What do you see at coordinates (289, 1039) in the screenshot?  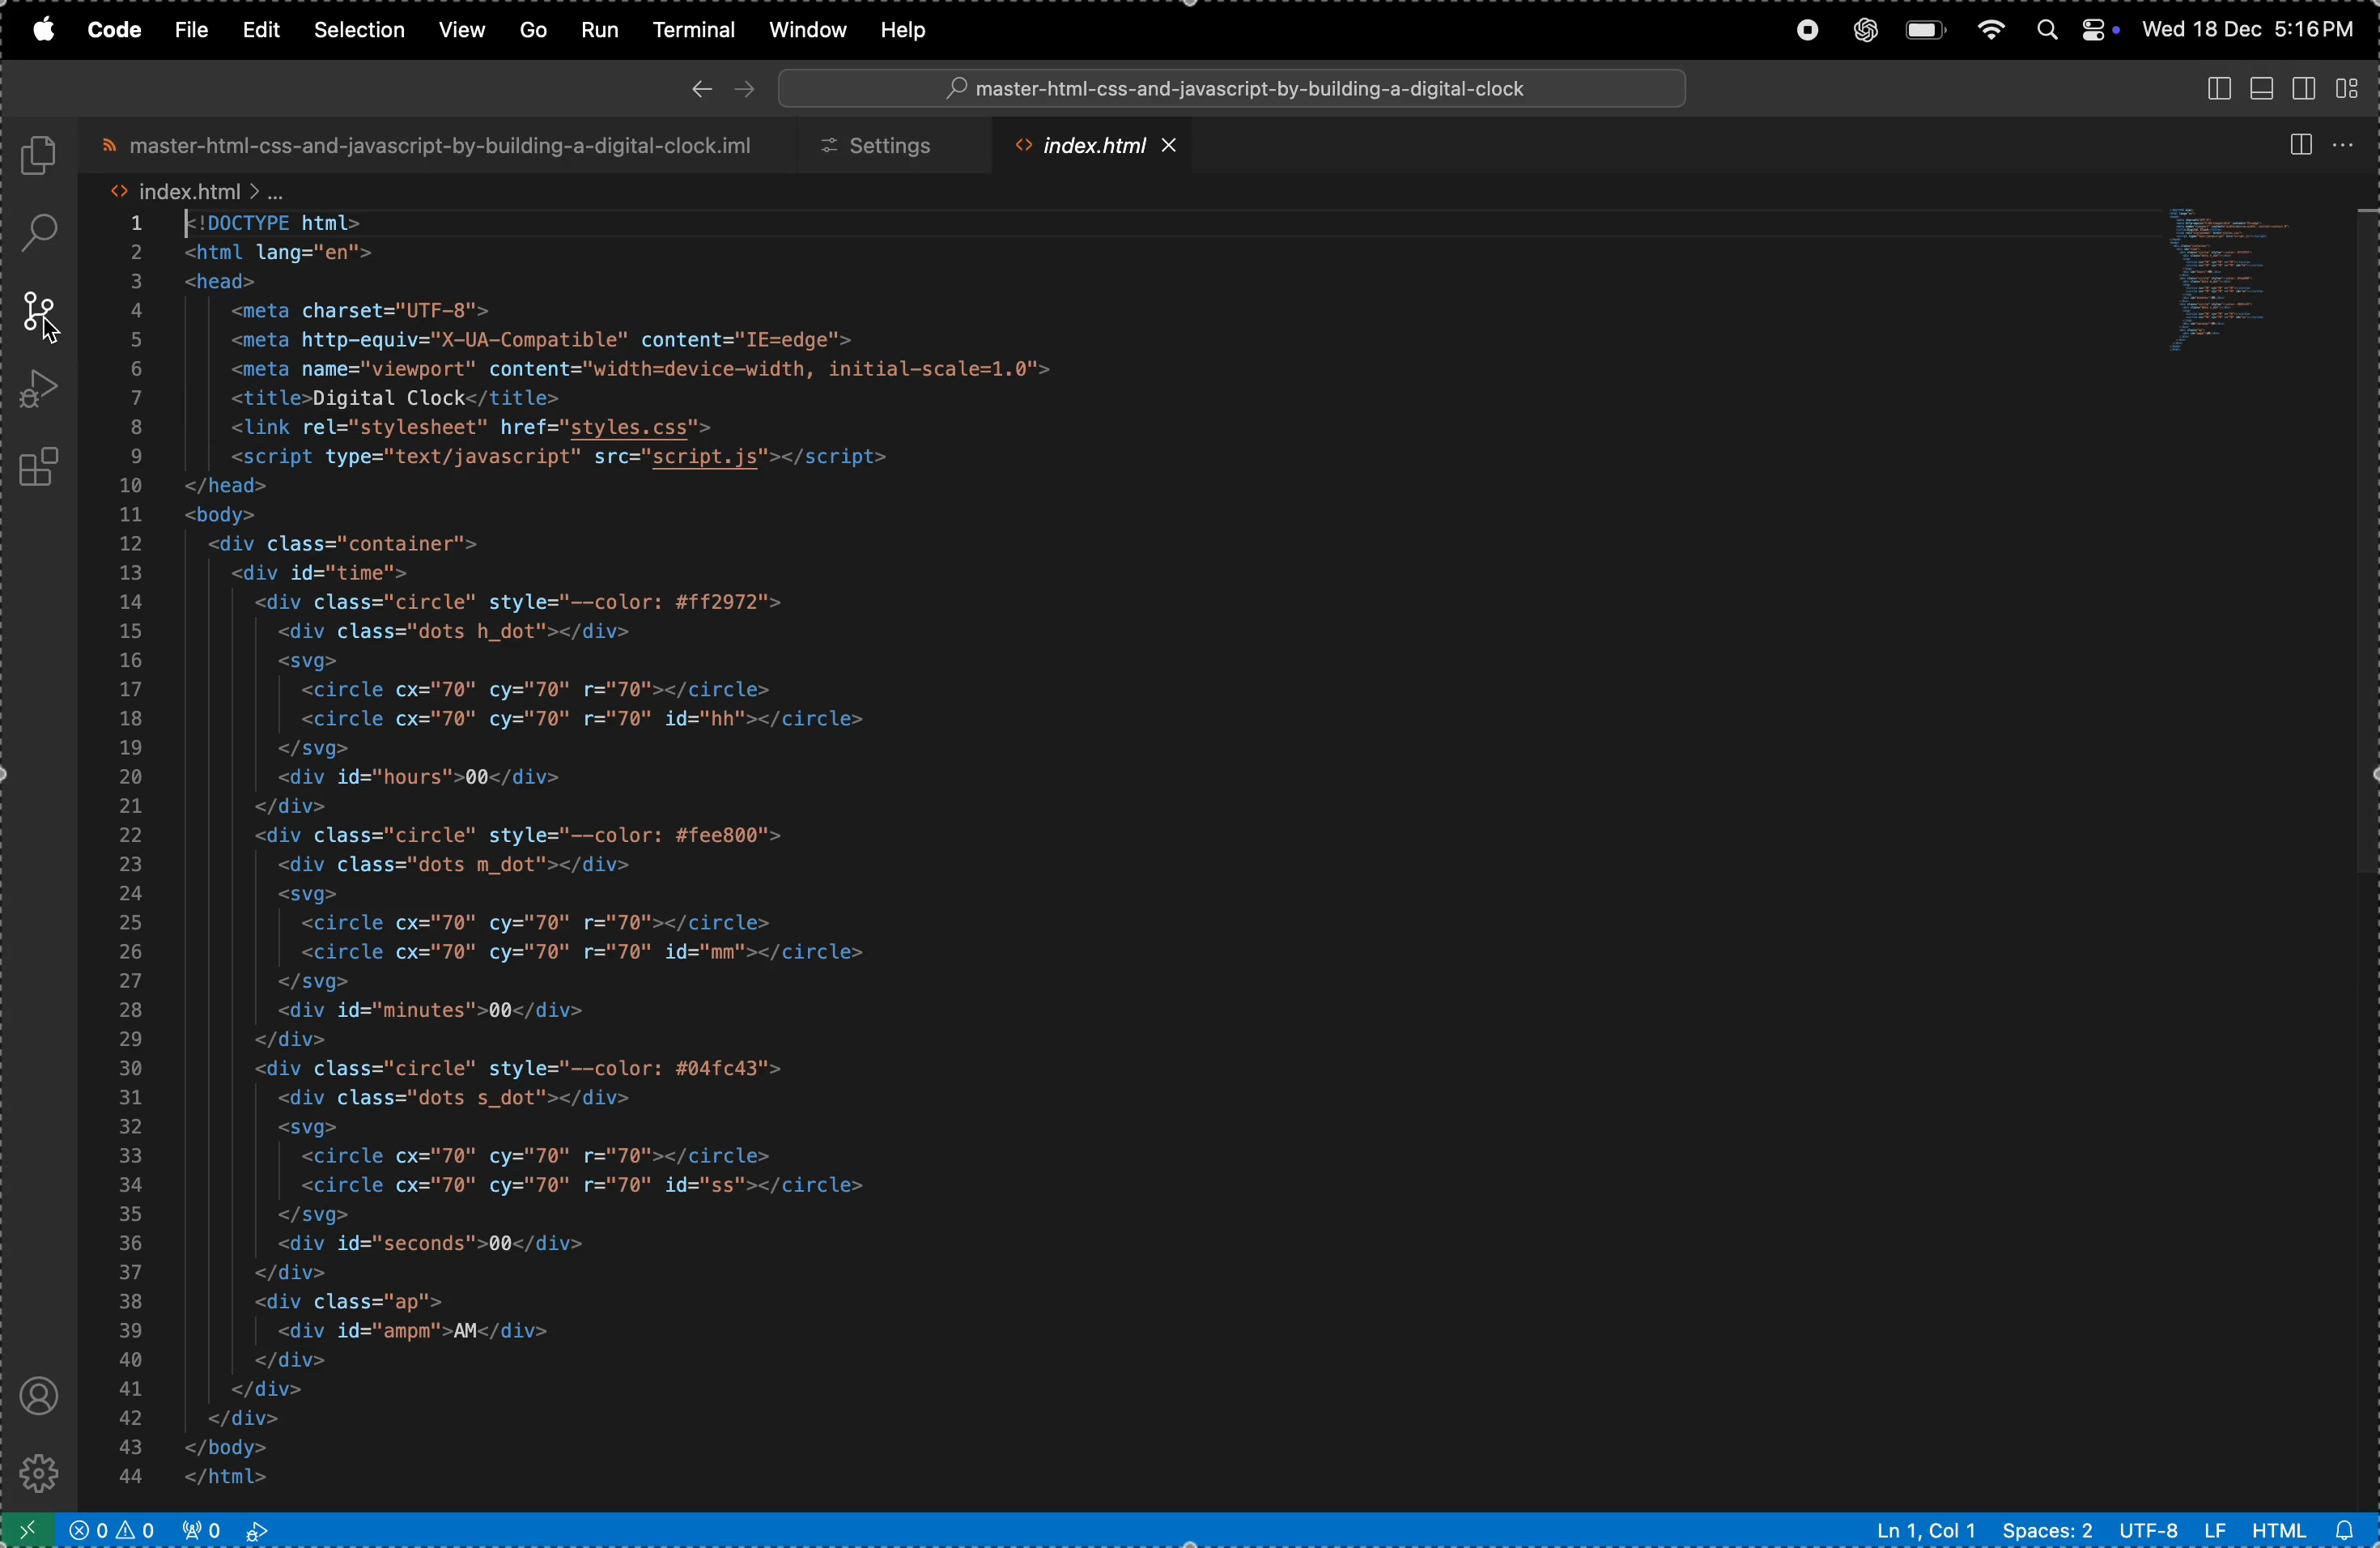 I see `</div>` at bounding box center [289, 1039].